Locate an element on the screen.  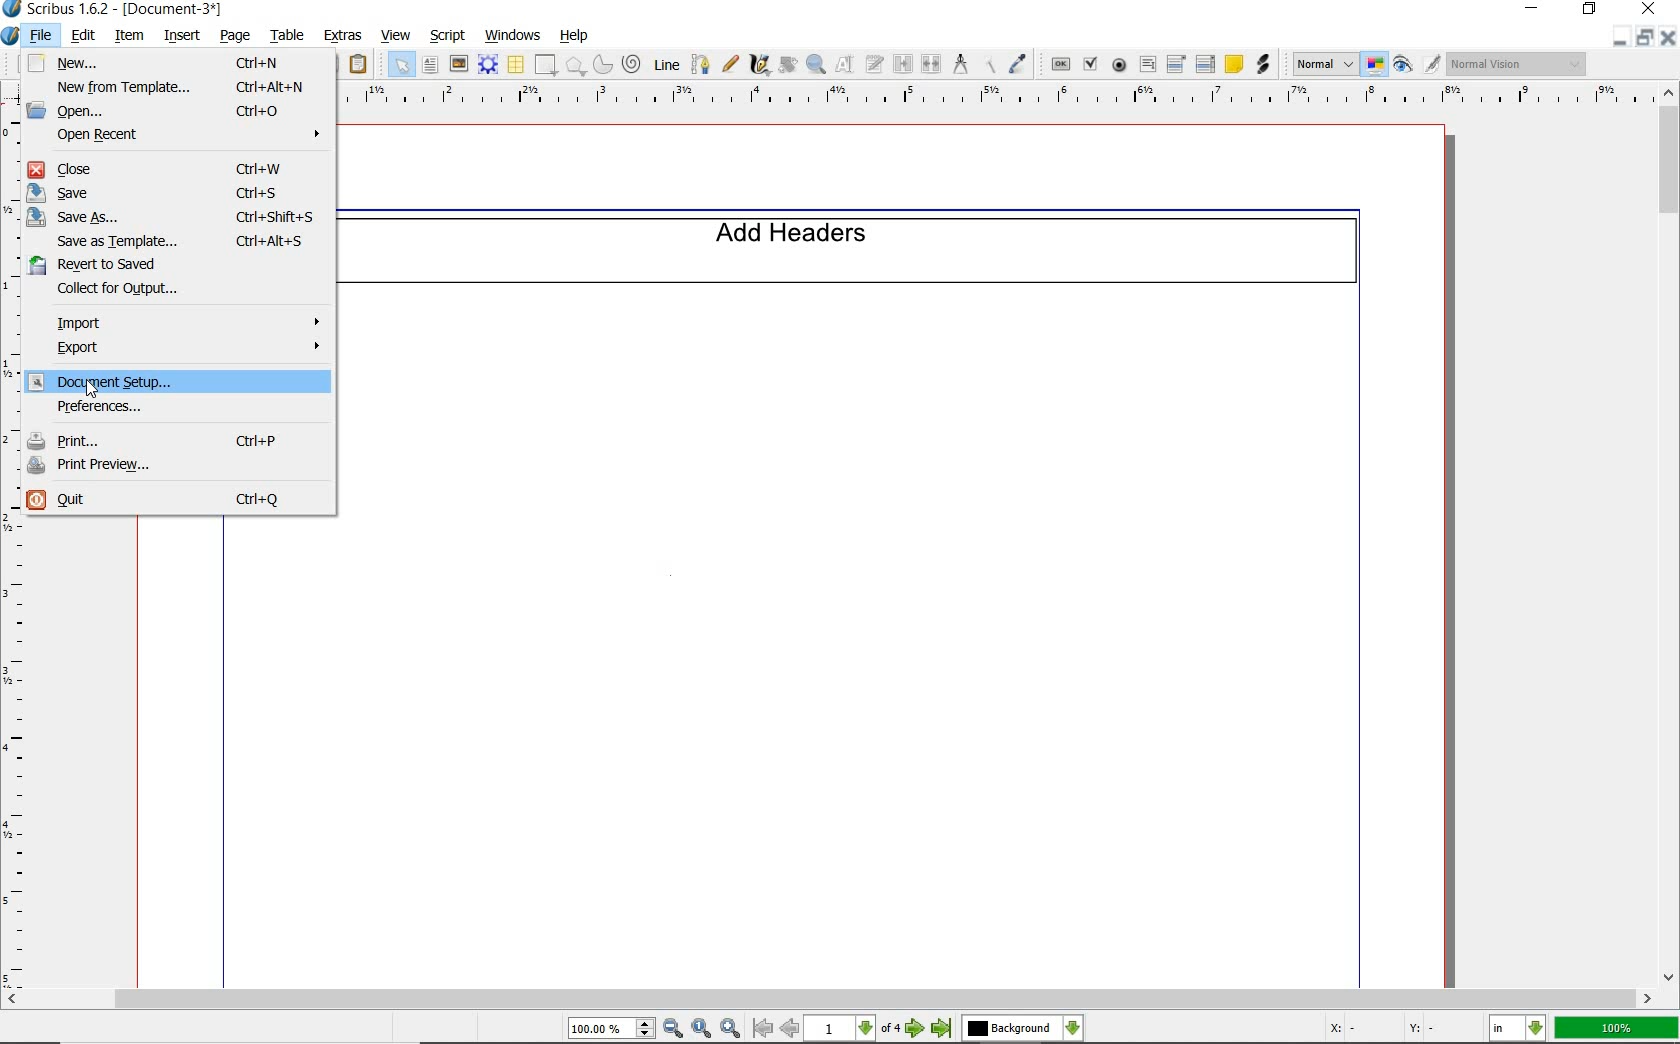
polygon is located at coordinates (574, 66).